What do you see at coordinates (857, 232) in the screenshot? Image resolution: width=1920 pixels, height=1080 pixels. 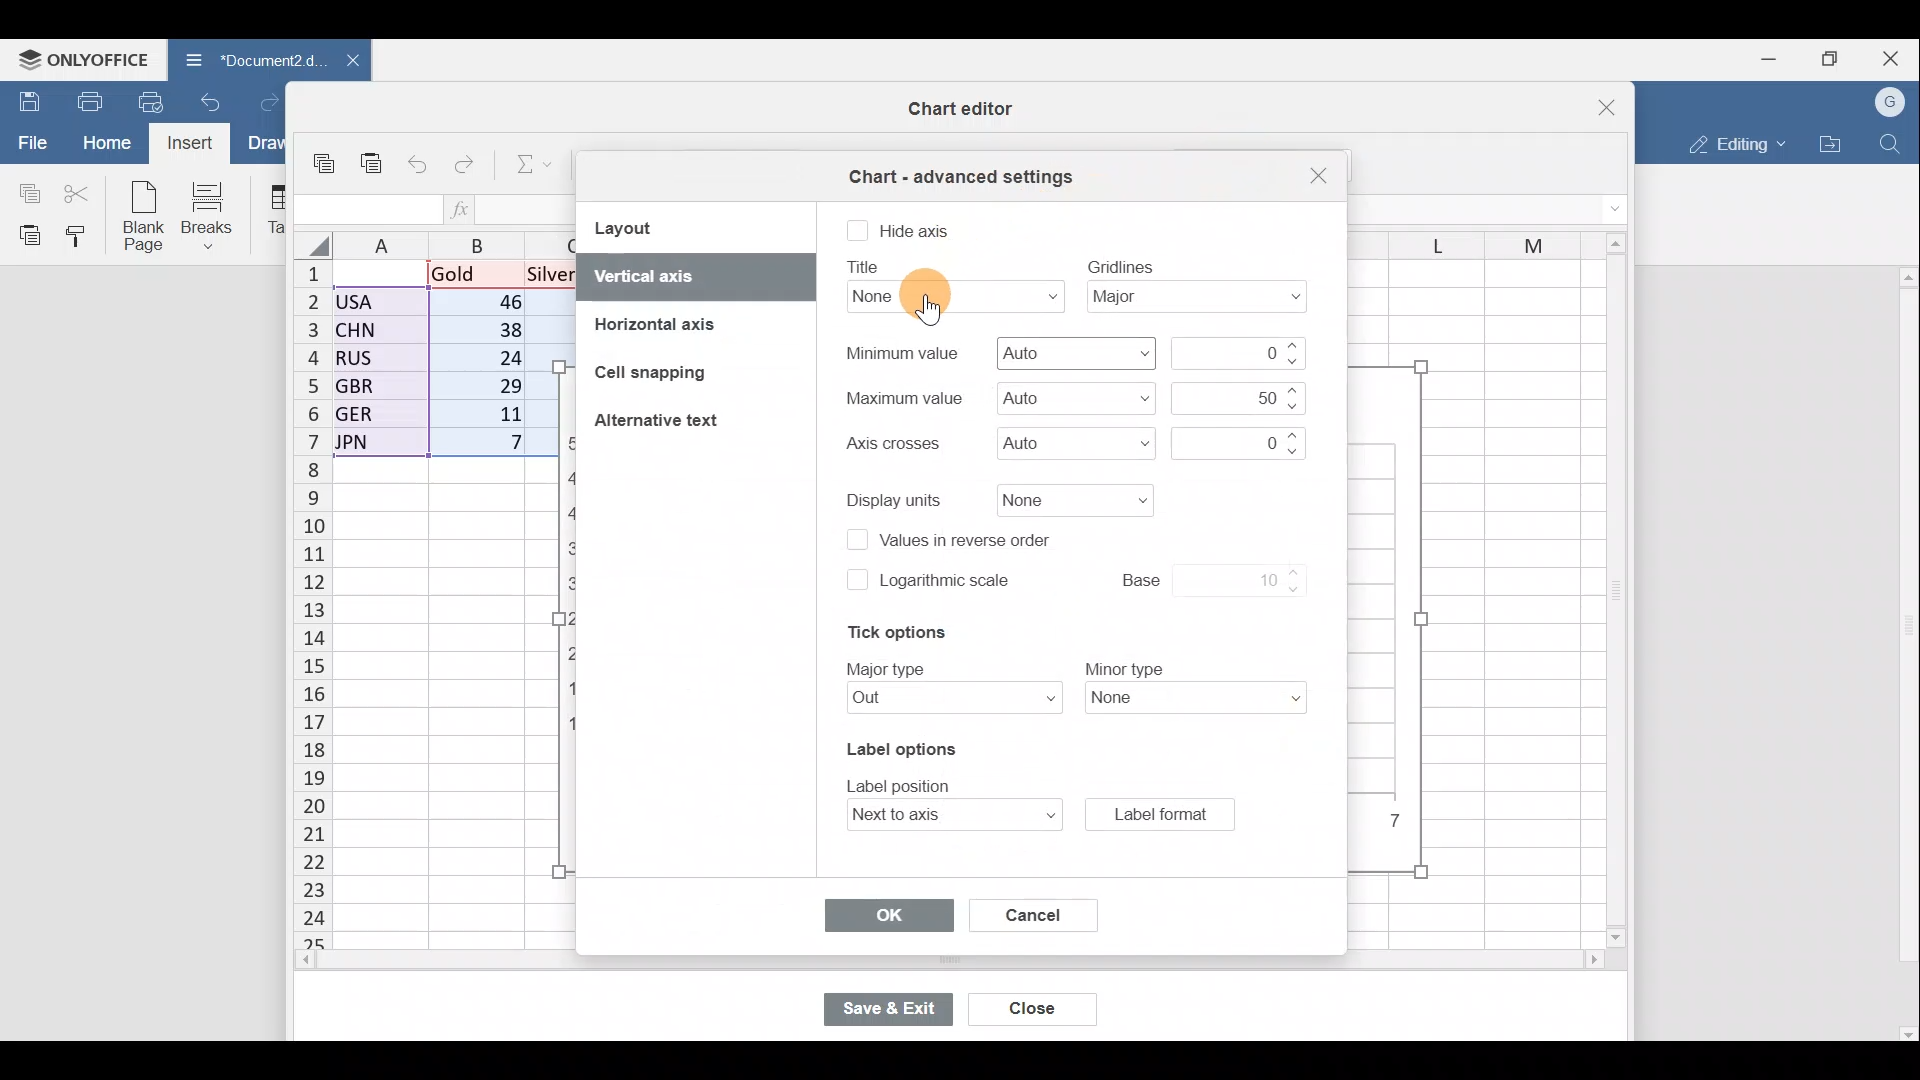 I see `checkbox` at bounding box center [857, 232].